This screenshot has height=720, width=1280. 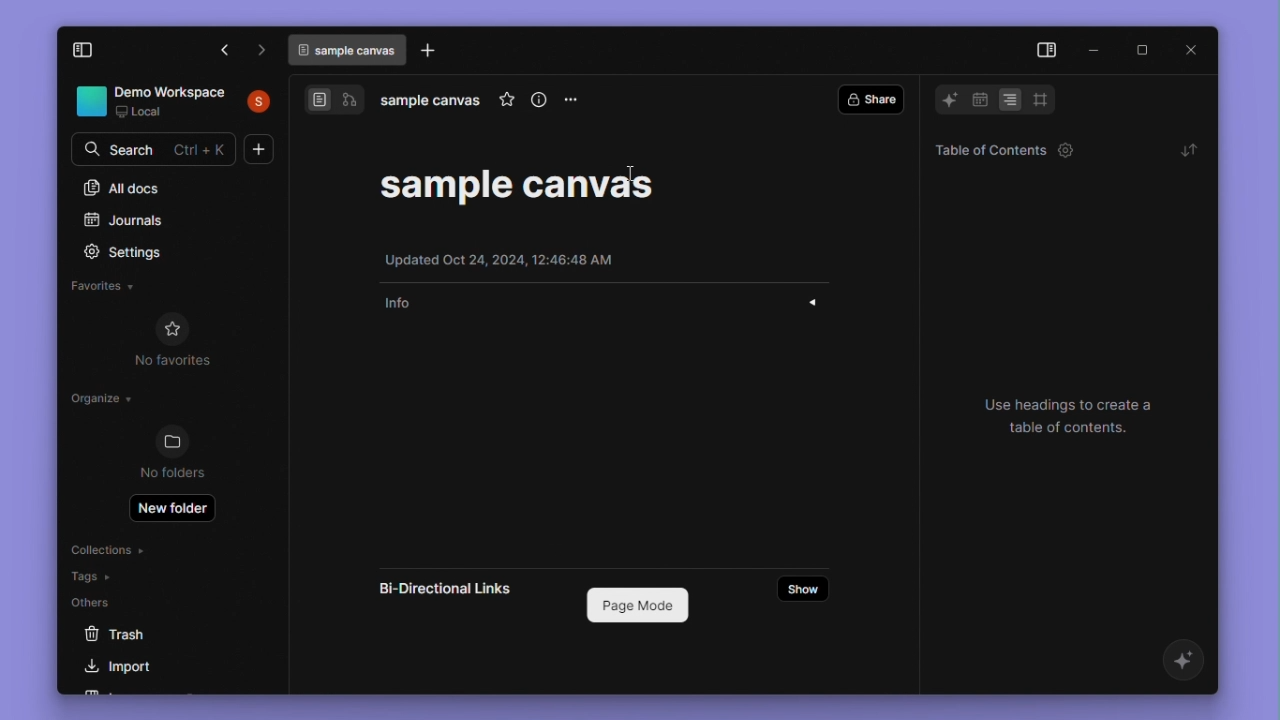 I want to click on Search, so click(x=157, y=147).